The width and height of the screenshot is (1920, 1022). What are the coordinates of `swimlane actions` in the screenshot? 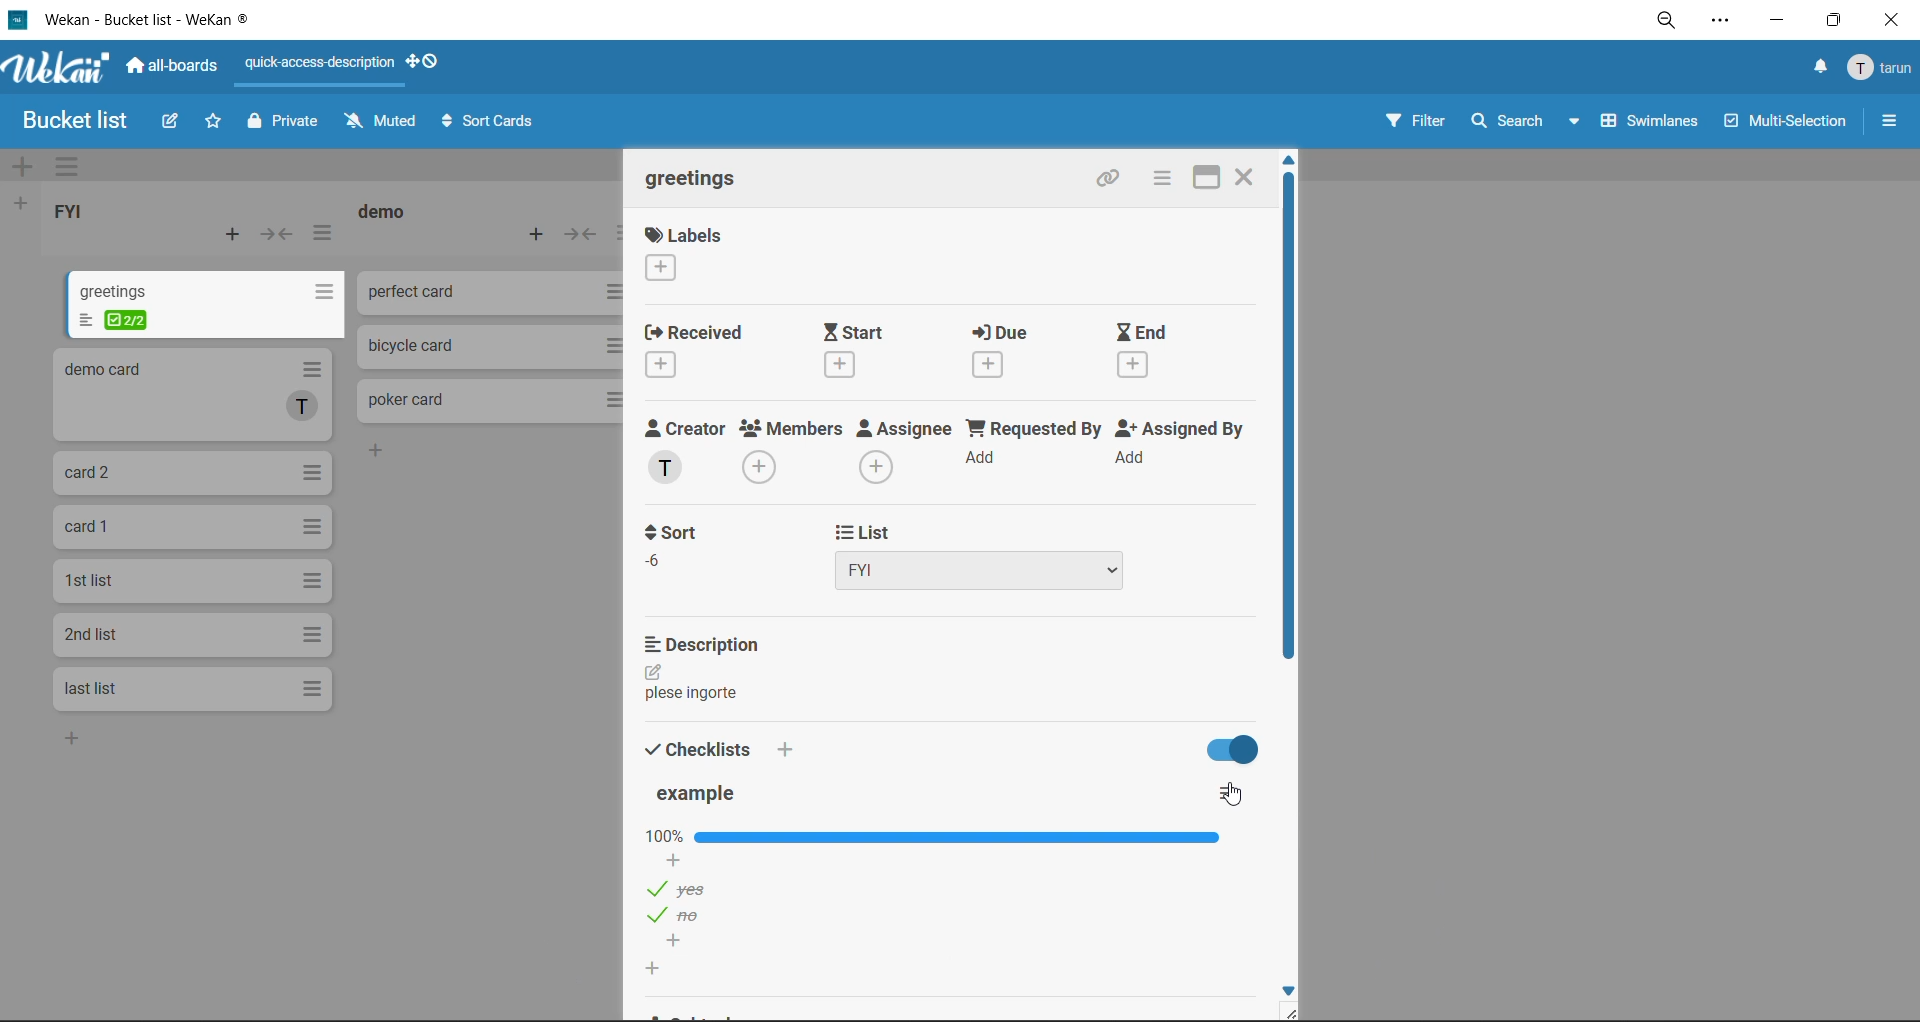 It's located at (75, 166).